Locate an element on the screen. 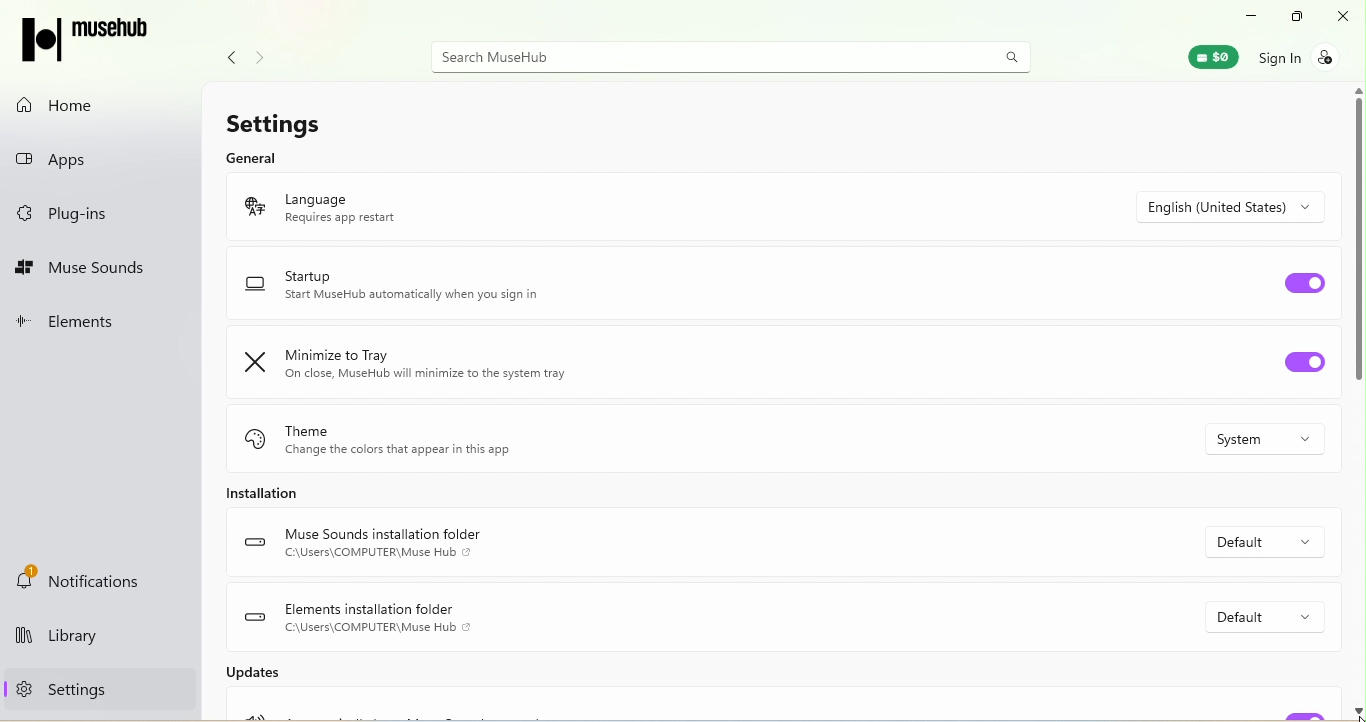 The height and width of the screenshot is (722, 1366). Navigate forward is located at coordinates (264, 58).